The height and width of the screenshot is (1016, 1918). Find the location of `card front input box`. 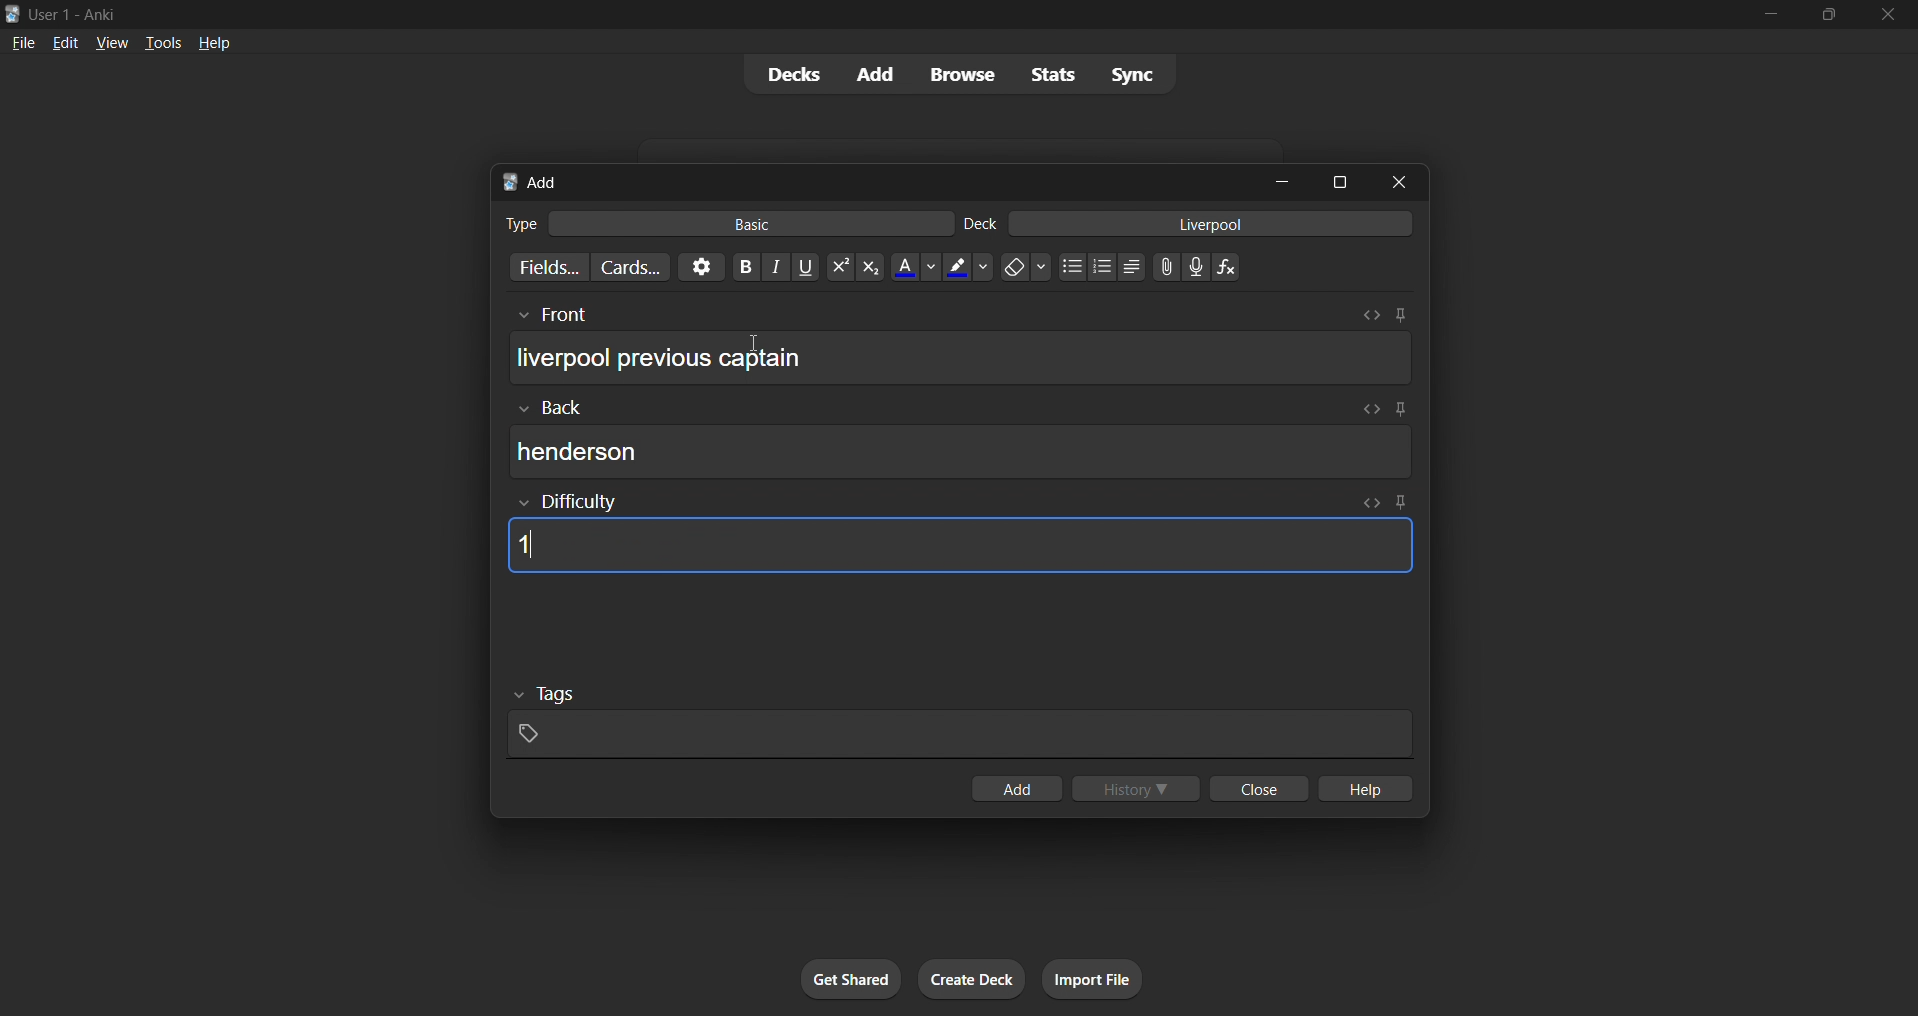

card front input box is located at coordinates (960, 351).